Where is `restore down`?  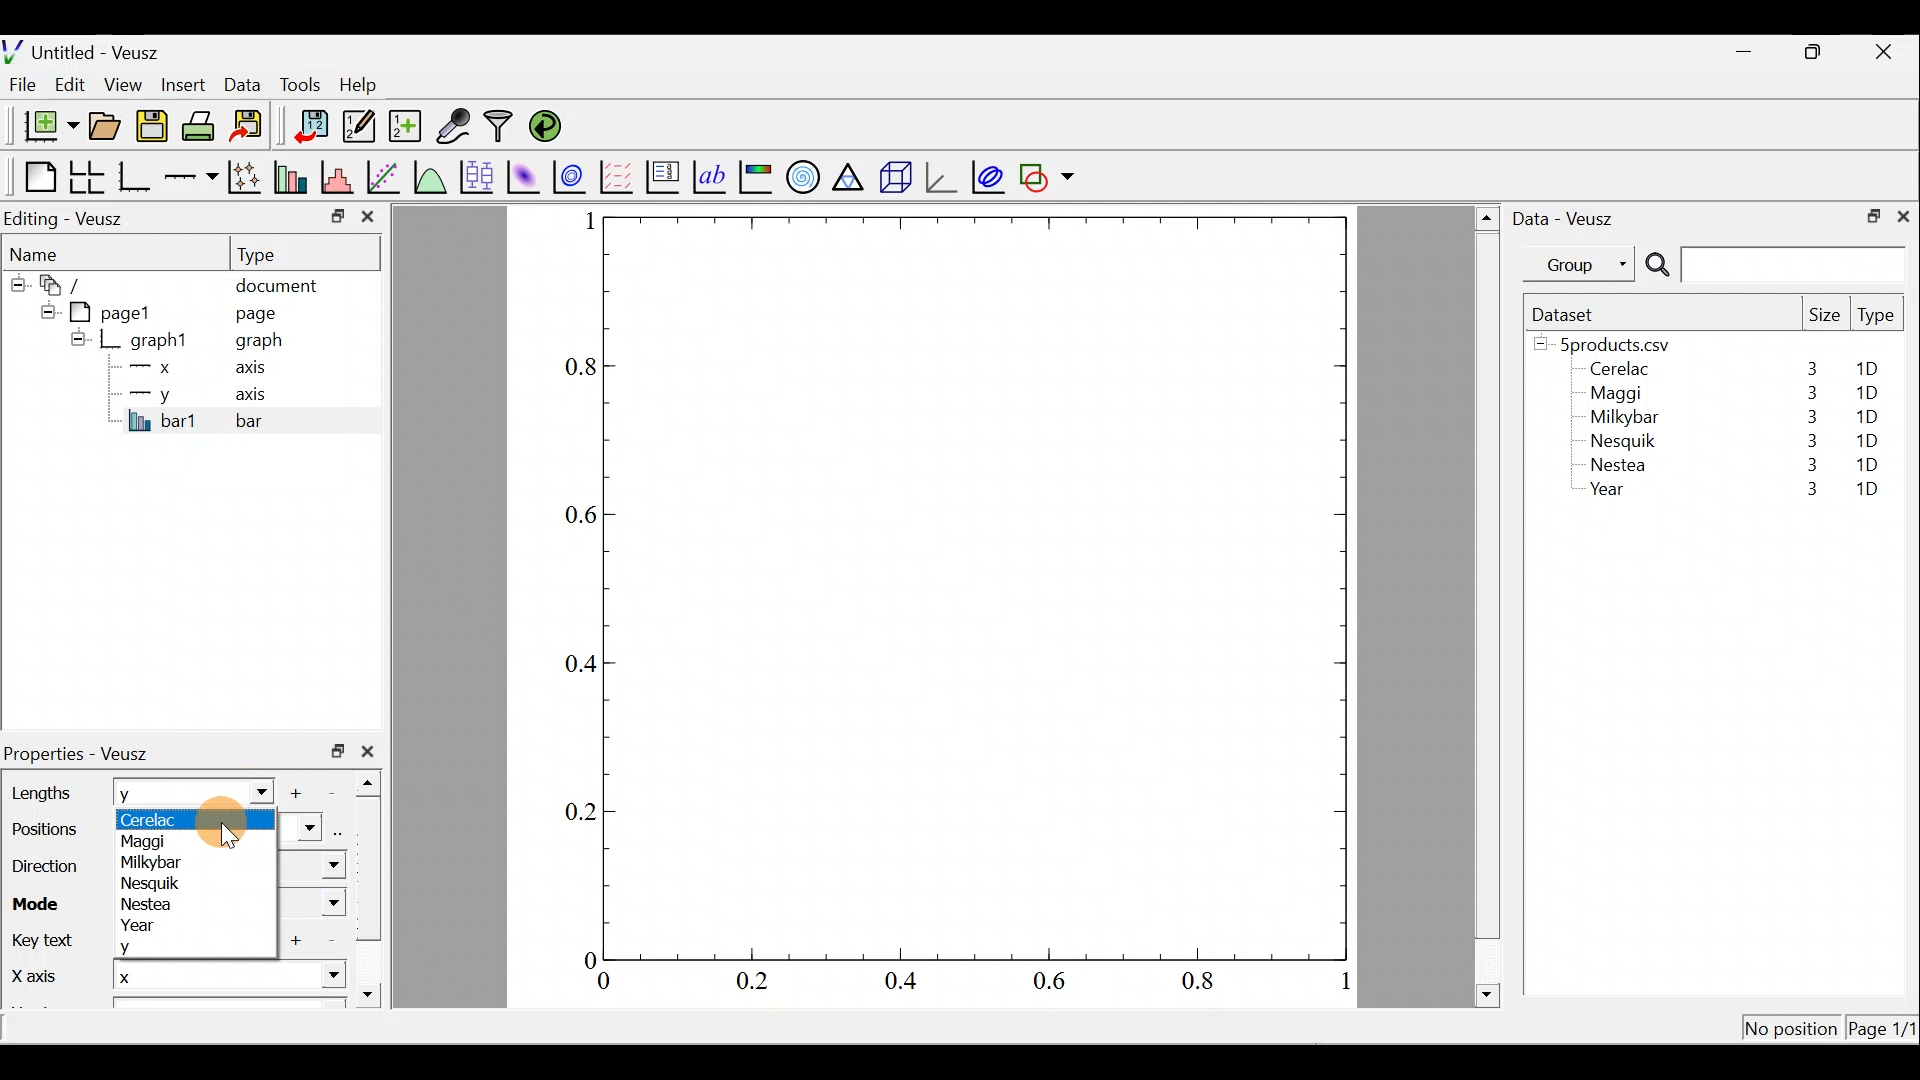 restore down is located at coordinates (1867, 214).